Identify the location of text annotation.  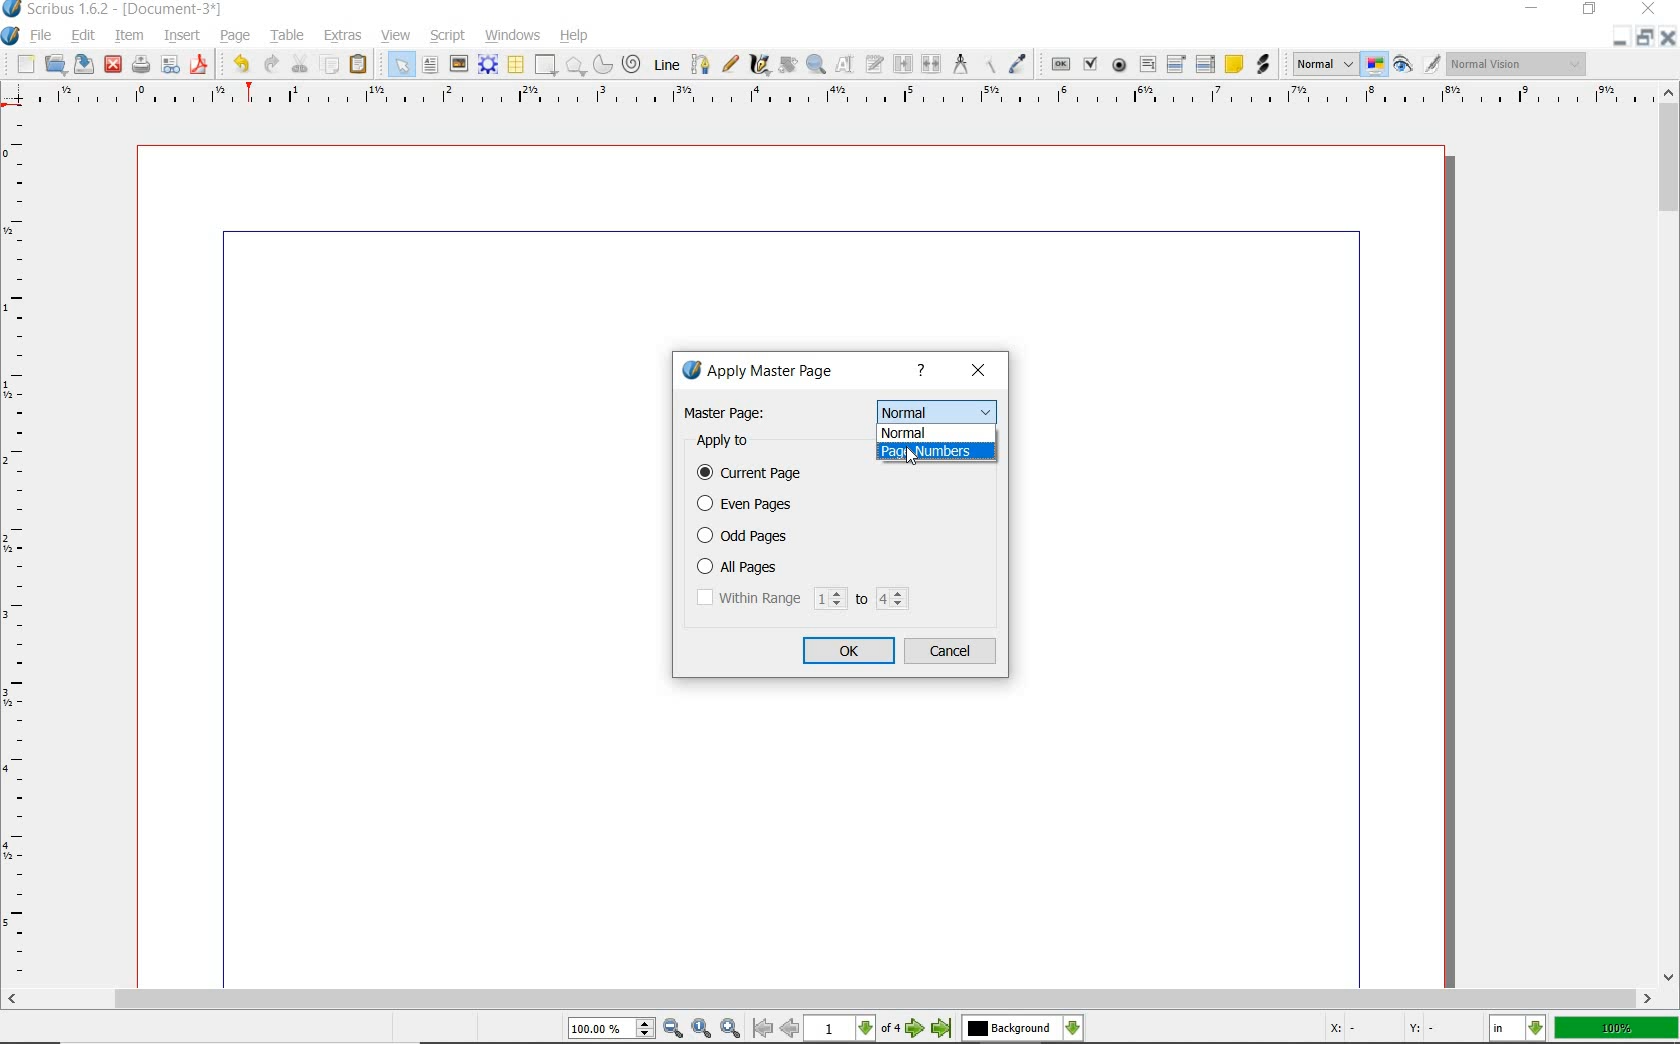
(1232, 64).